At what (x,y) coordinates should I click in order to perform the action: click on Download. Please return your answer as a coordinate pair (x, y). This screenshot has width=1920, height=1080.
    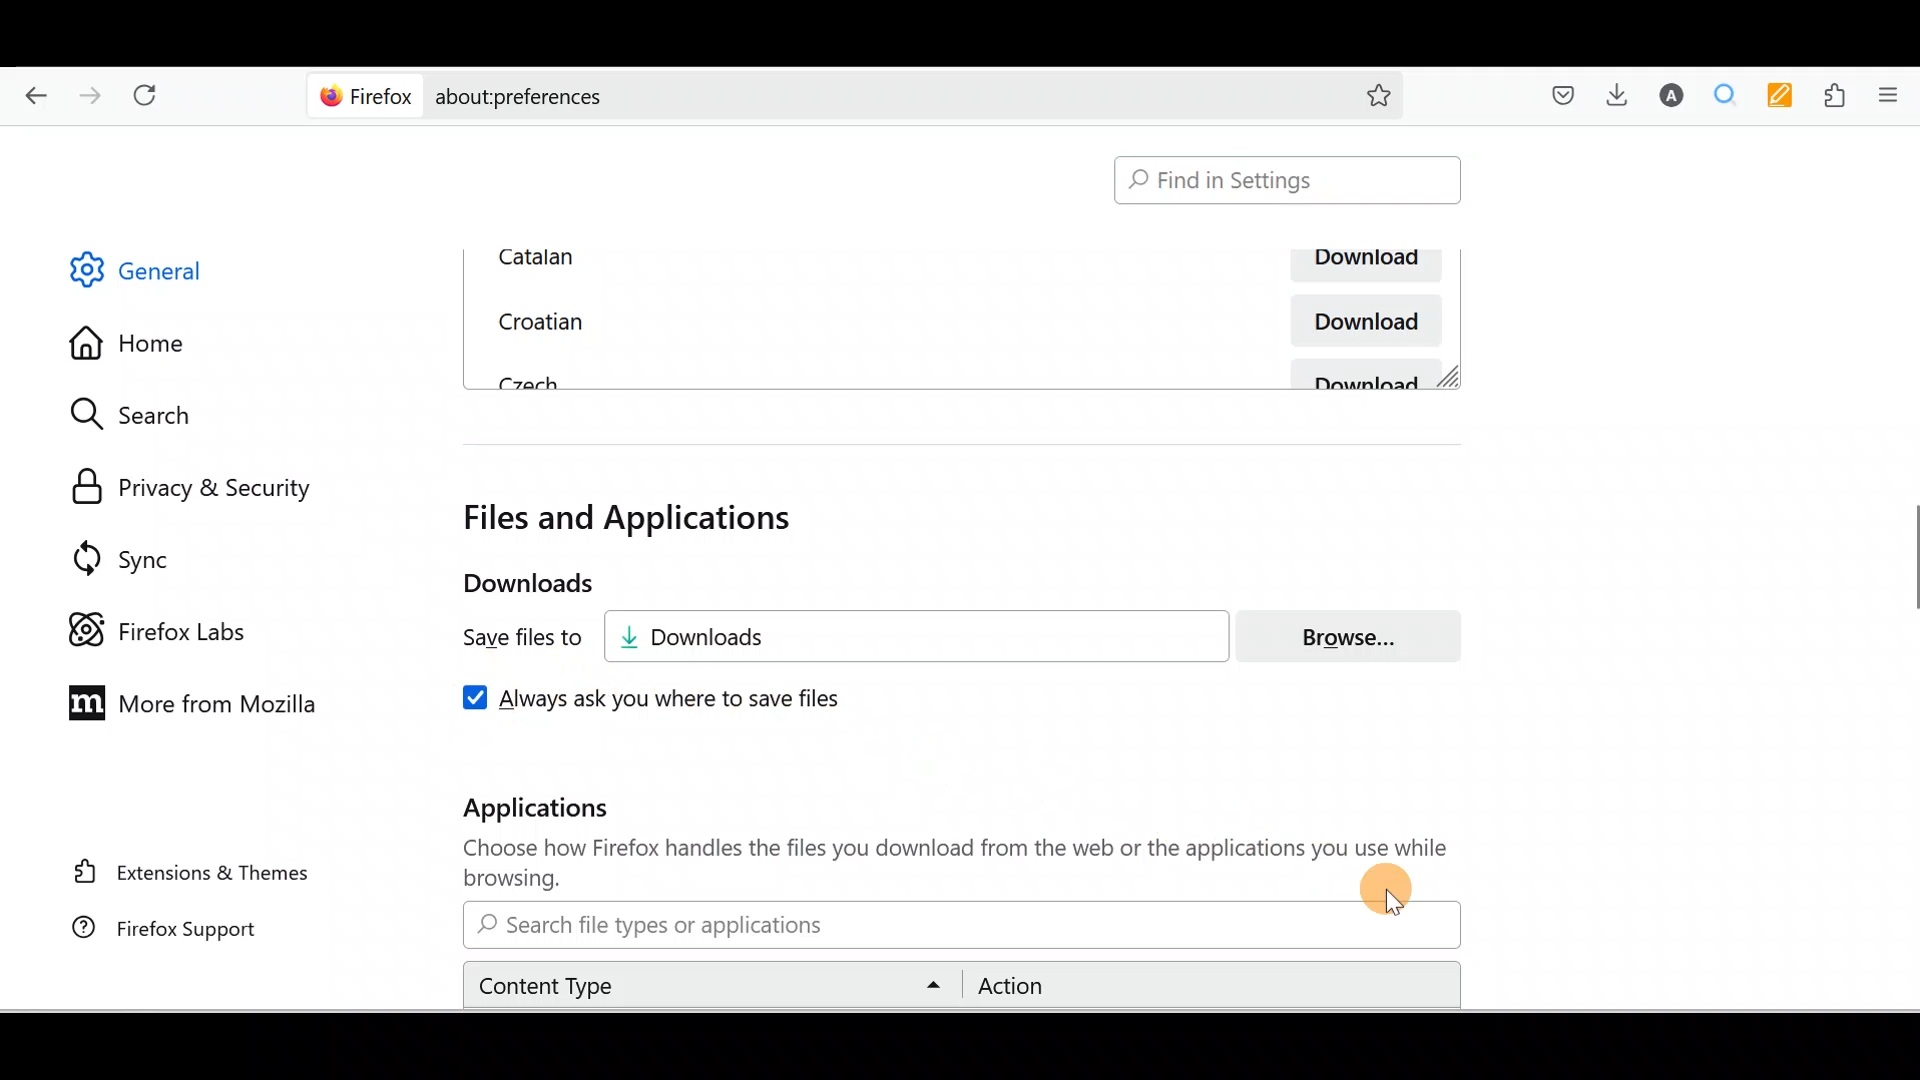
    Looking at the image, I should click on (1360, 320).